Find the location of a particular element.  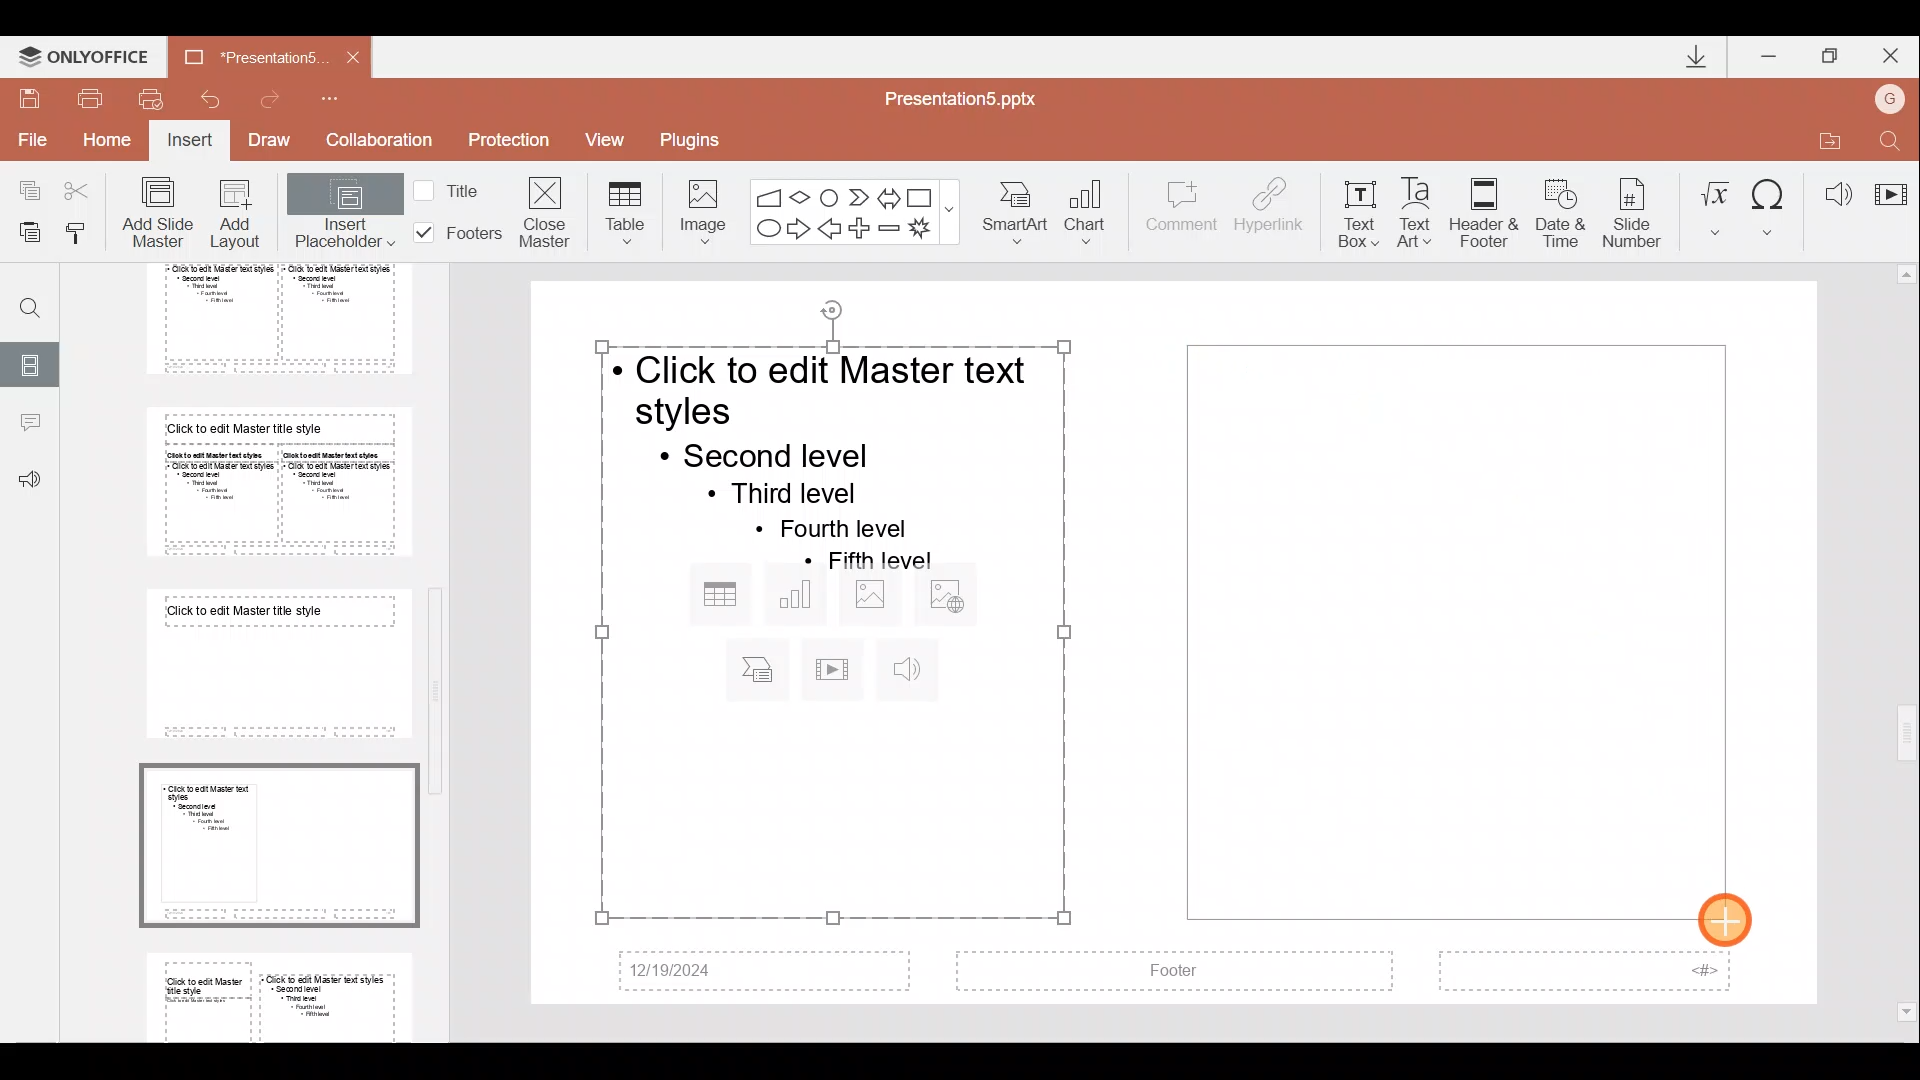

Print file is located at coordinates (91, 97).